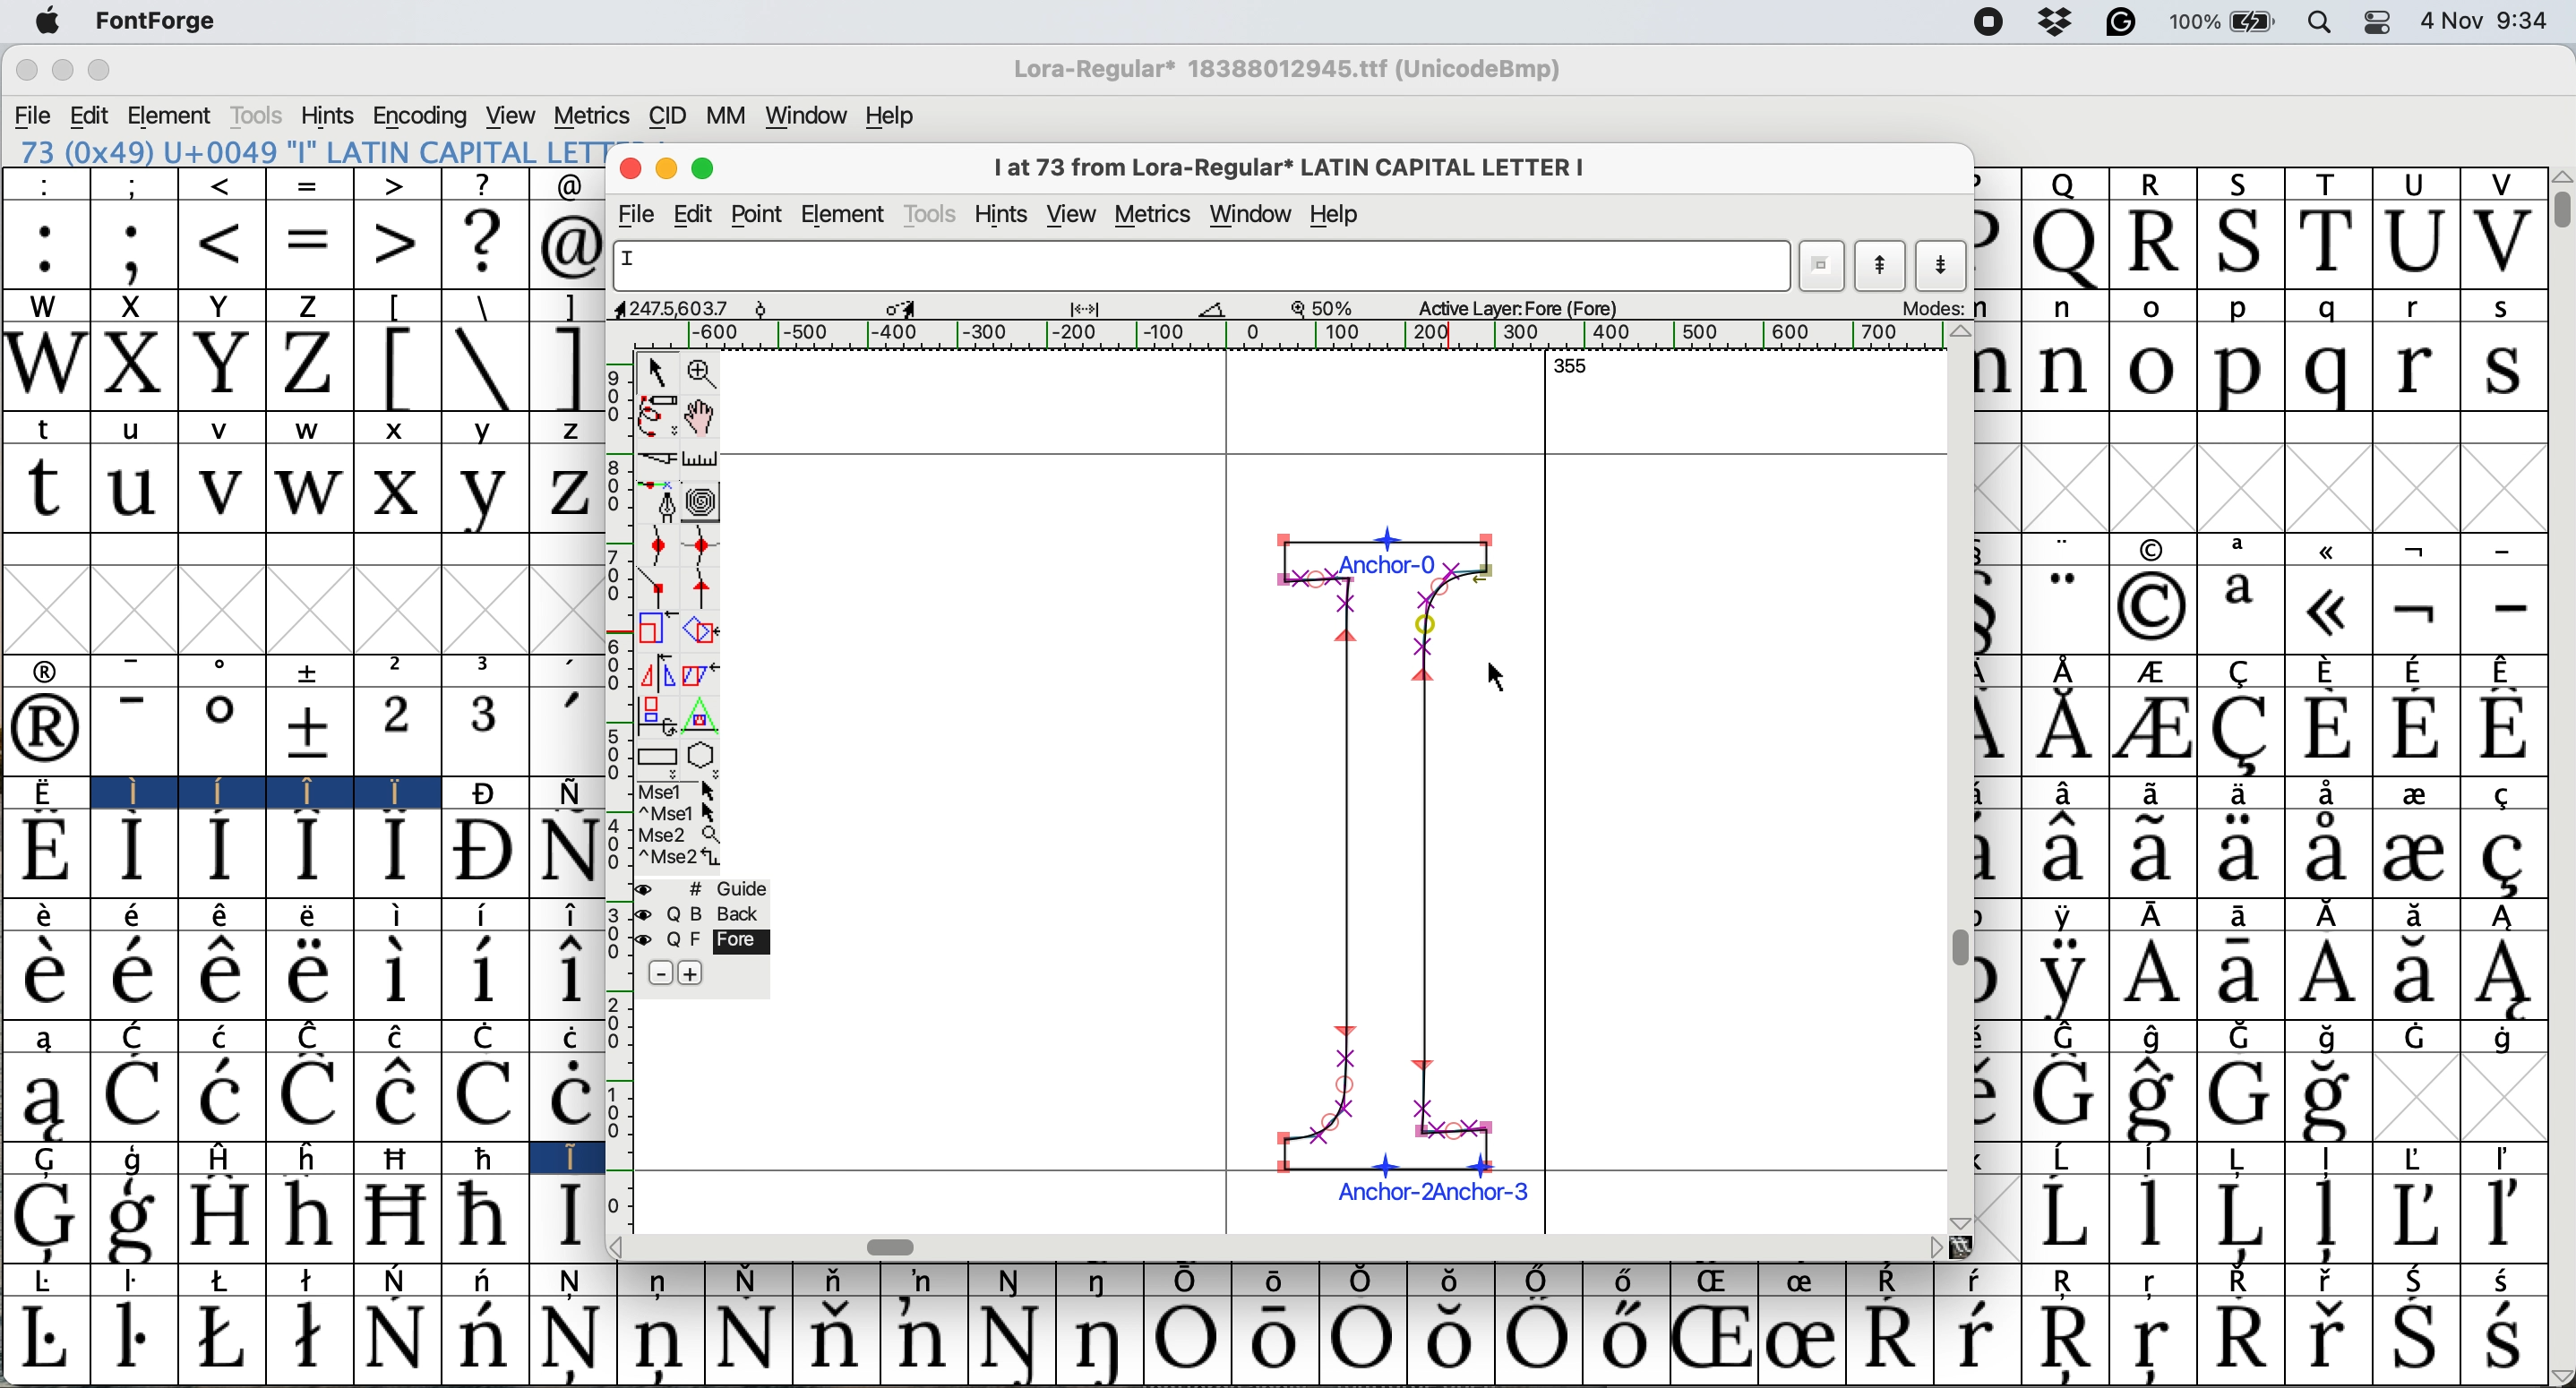 This screenshot has width=2576, height=1388. What do you see at coordinates (700, 630) in the screenshot?
I see `rotate the selection` at bounding box center [700, 630].